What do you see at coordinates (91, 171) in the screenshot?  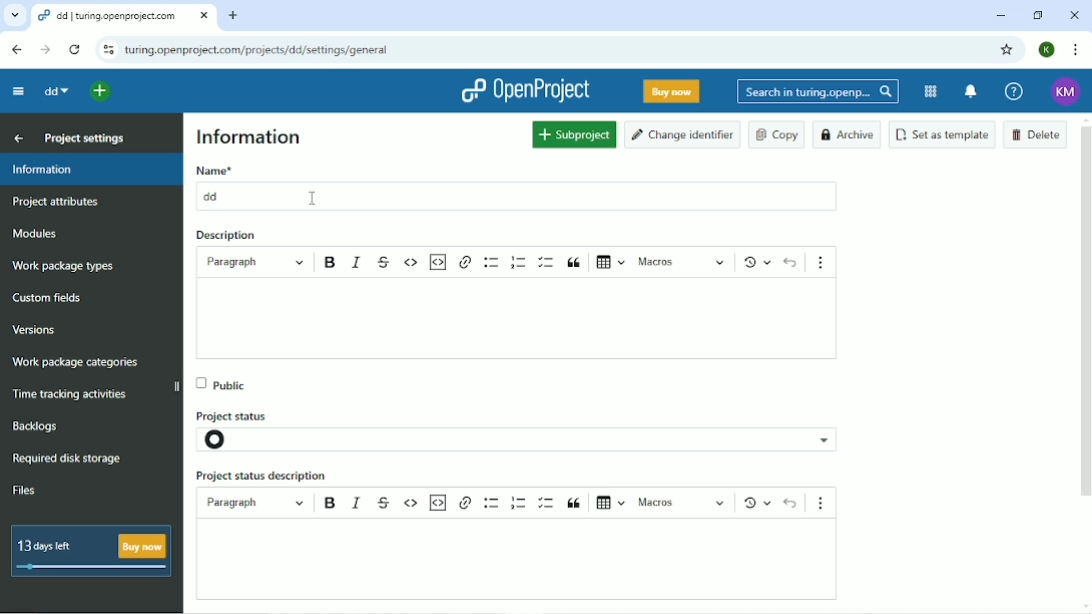 I see `Information` at bounding box center [91, 171].